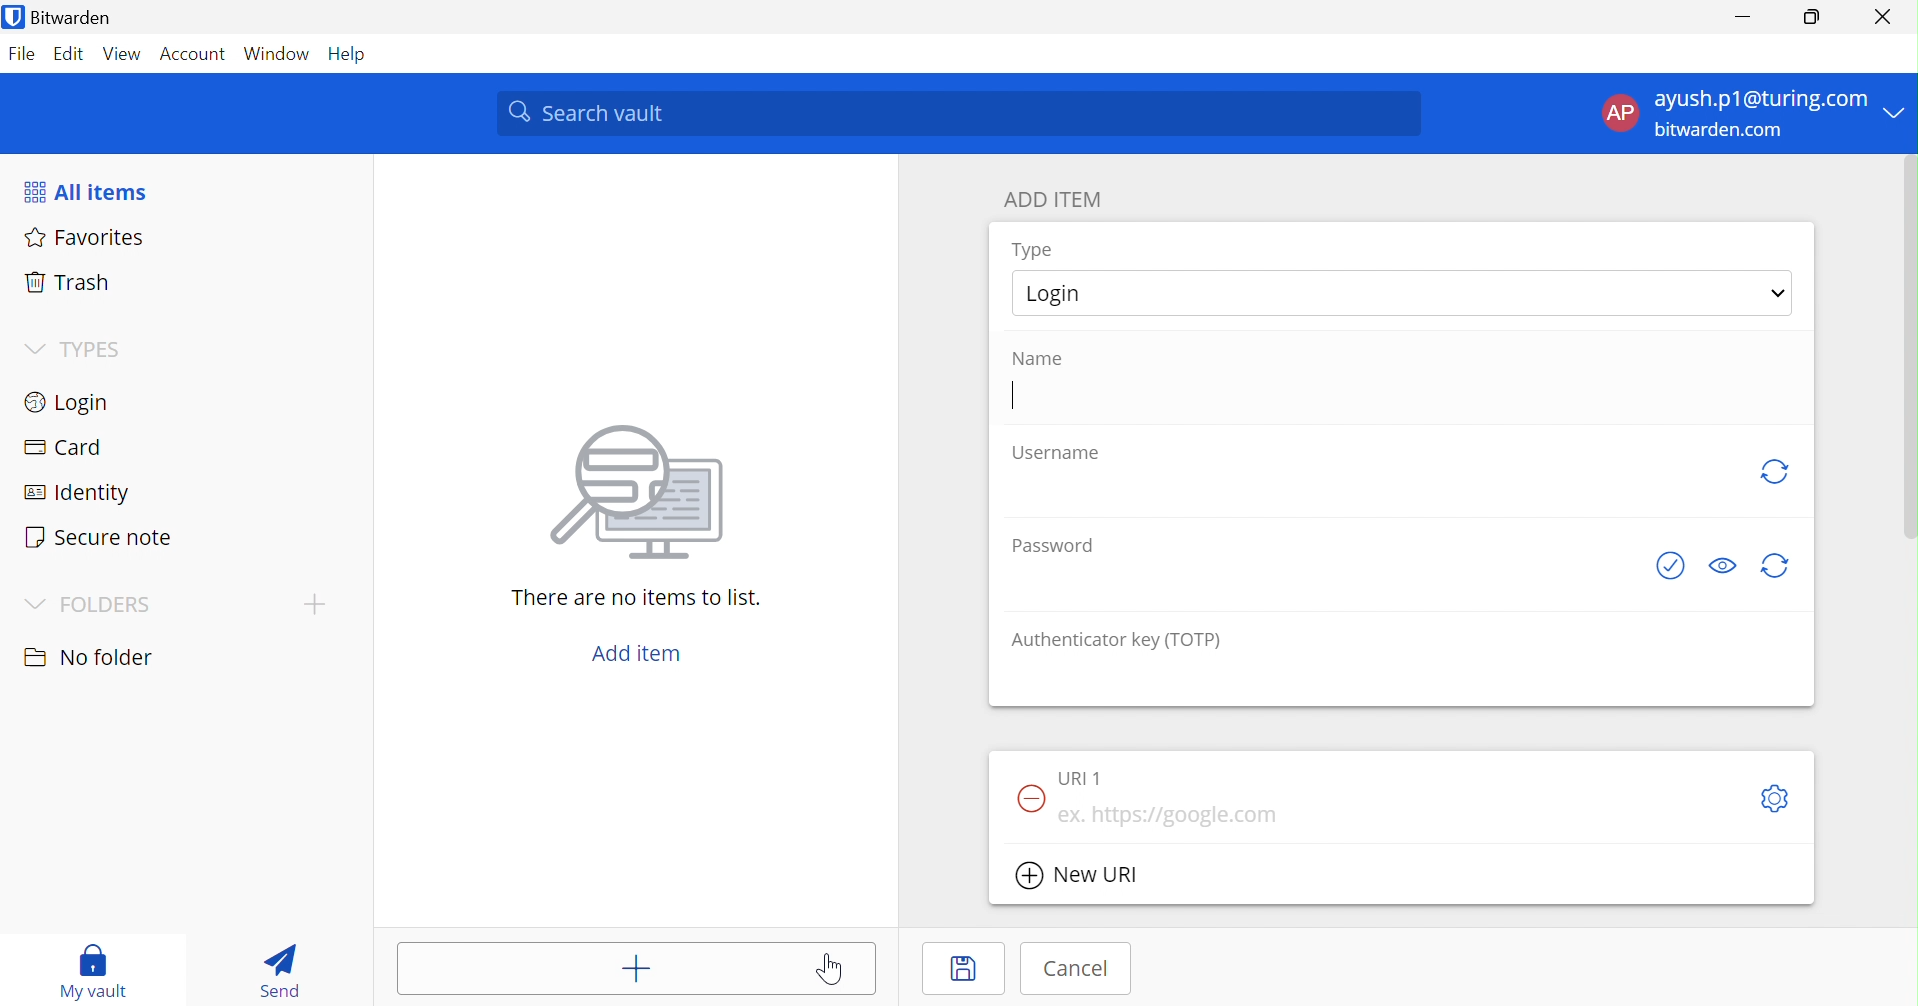 This screenshot has width=1918, height=1006. Describe the element at coordinates (315, 605) in the screenshot. I see `Add folder` at that location.